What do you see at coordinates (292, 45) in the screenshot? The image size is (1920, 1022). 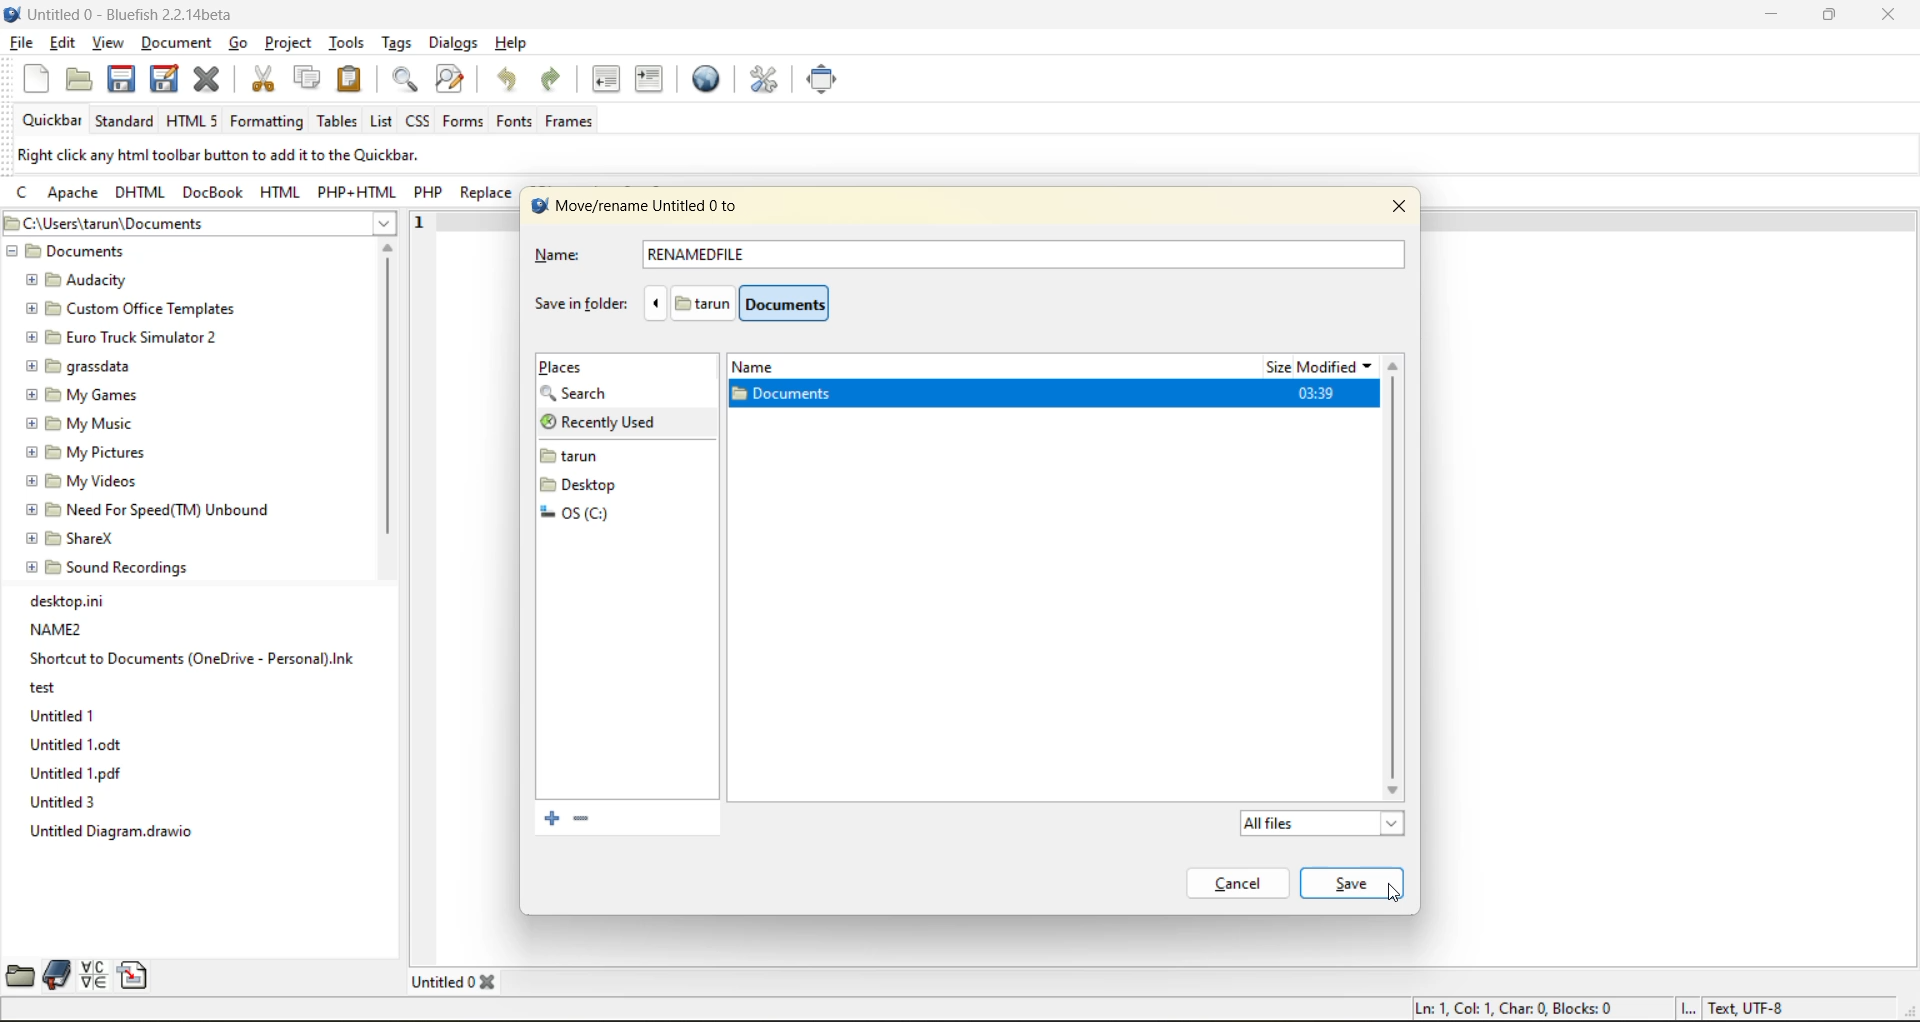 I see `project` at bounding box center [292, 45].